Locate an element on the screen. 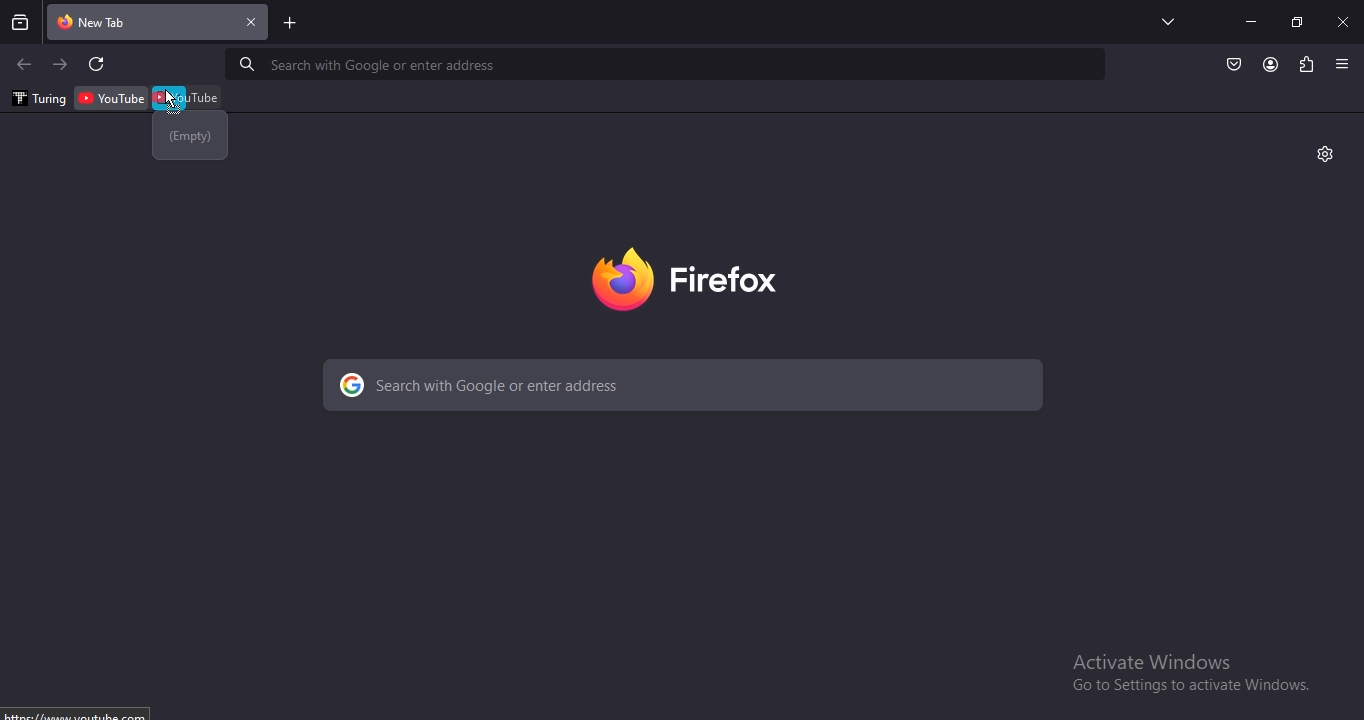  settings is located at coordinates (1325, 152).